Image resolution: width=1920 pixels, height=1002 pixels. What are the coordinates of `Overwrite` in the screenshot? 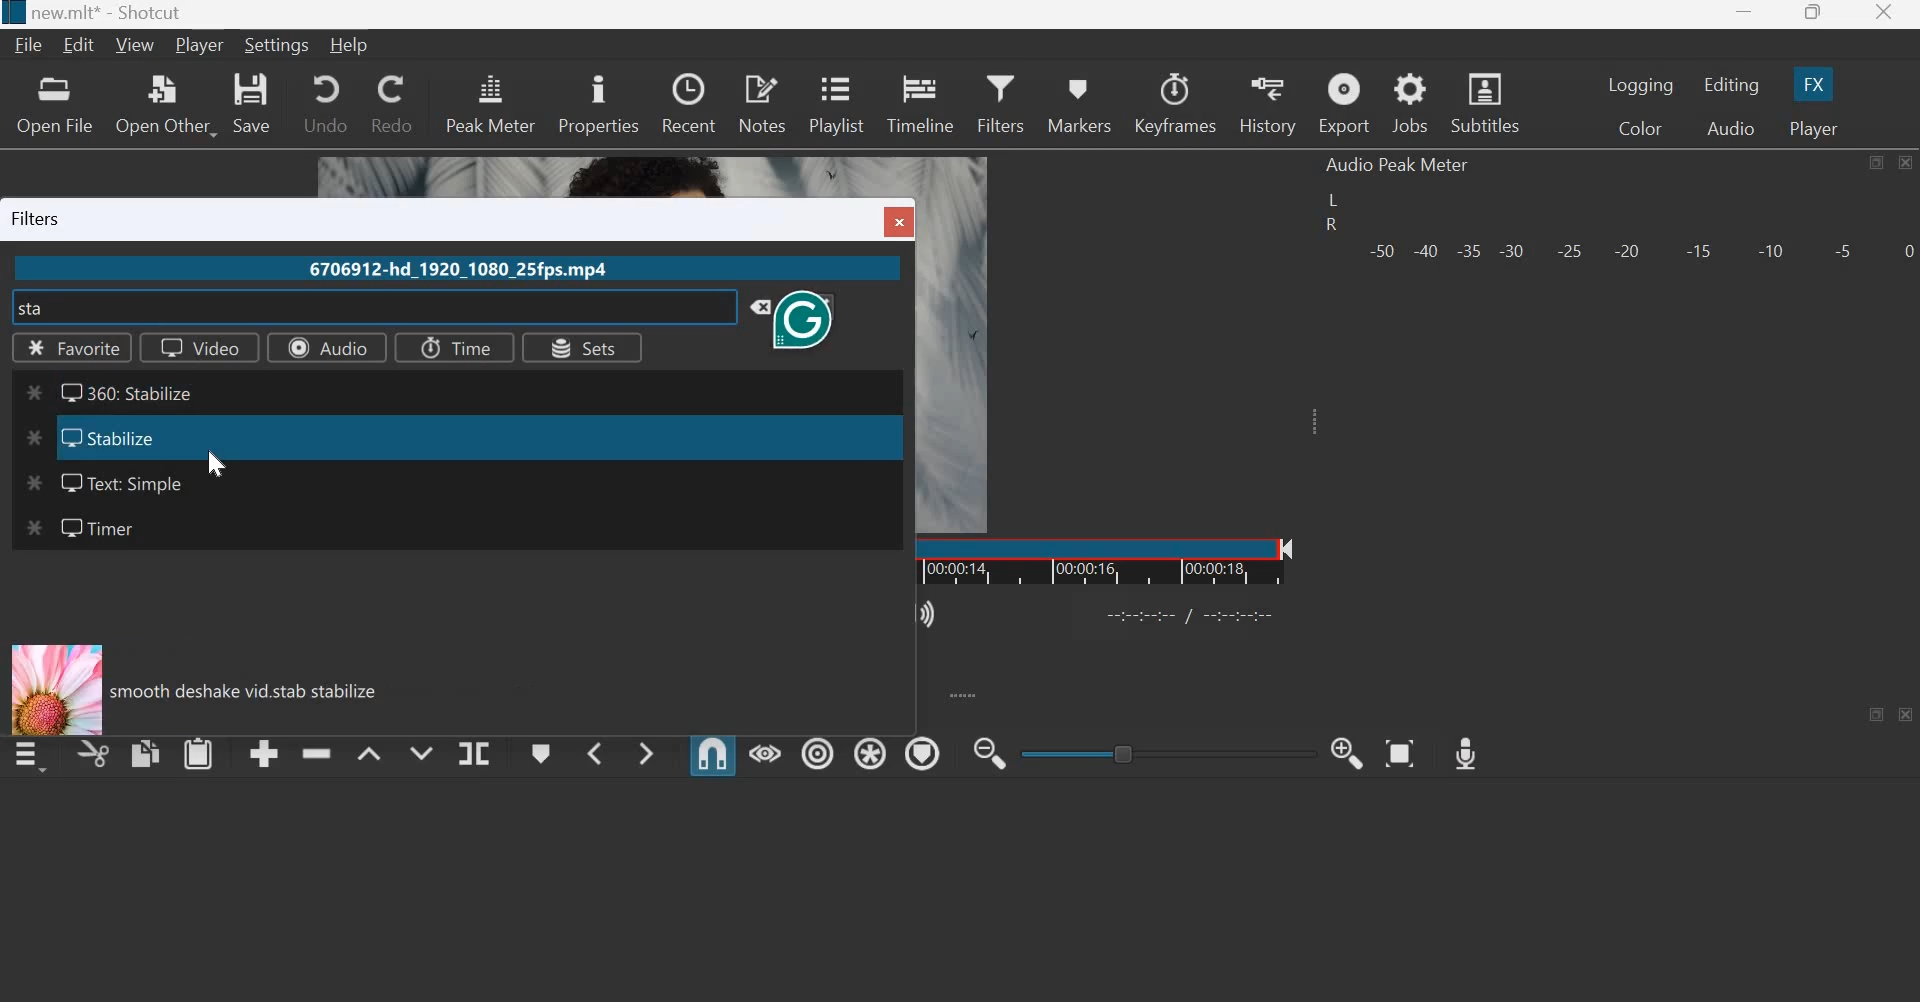 It's located at (421, 751).